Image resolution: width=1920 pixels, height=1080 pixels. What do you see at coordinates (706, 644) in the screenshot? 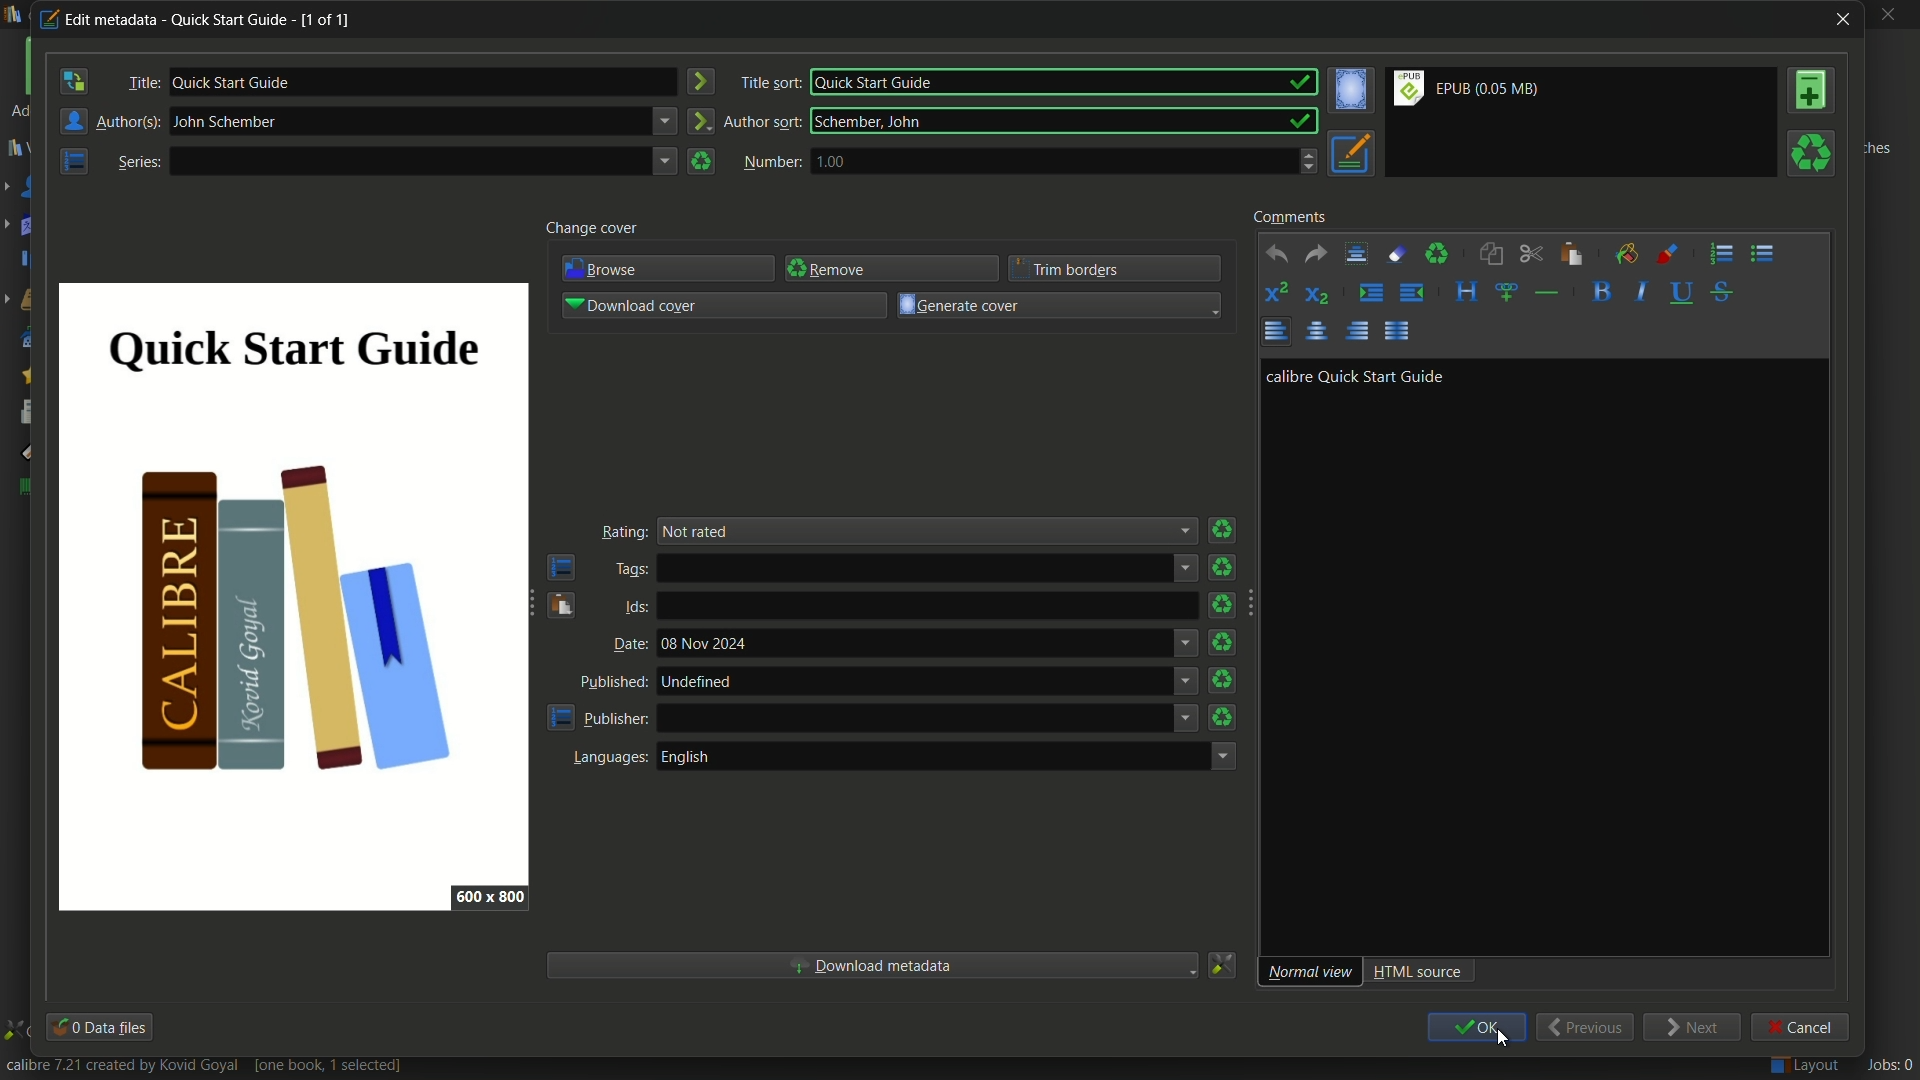
I see `text` at bounding box center [706, 644].